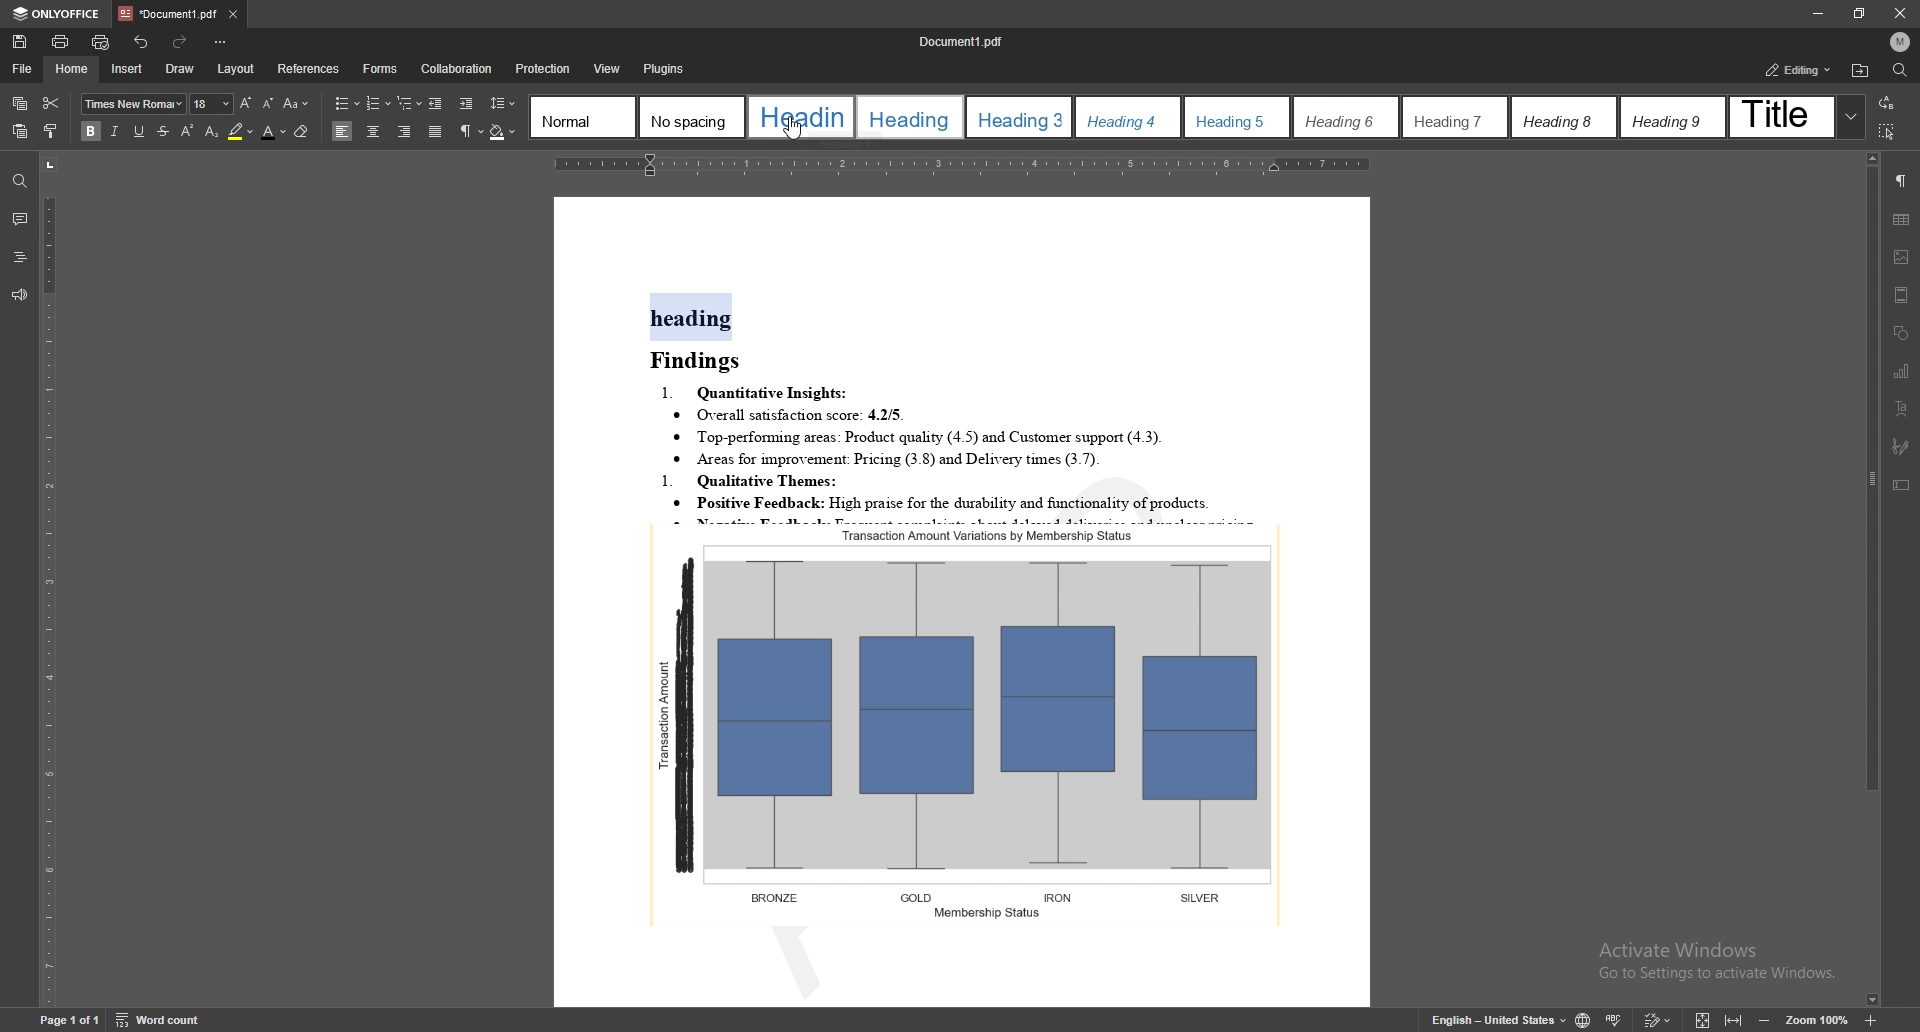 This screenshot has width=1920, height=1032. Describe the element at coordinates (1860, 72) in the screenshot. I see `locate file` at that location.